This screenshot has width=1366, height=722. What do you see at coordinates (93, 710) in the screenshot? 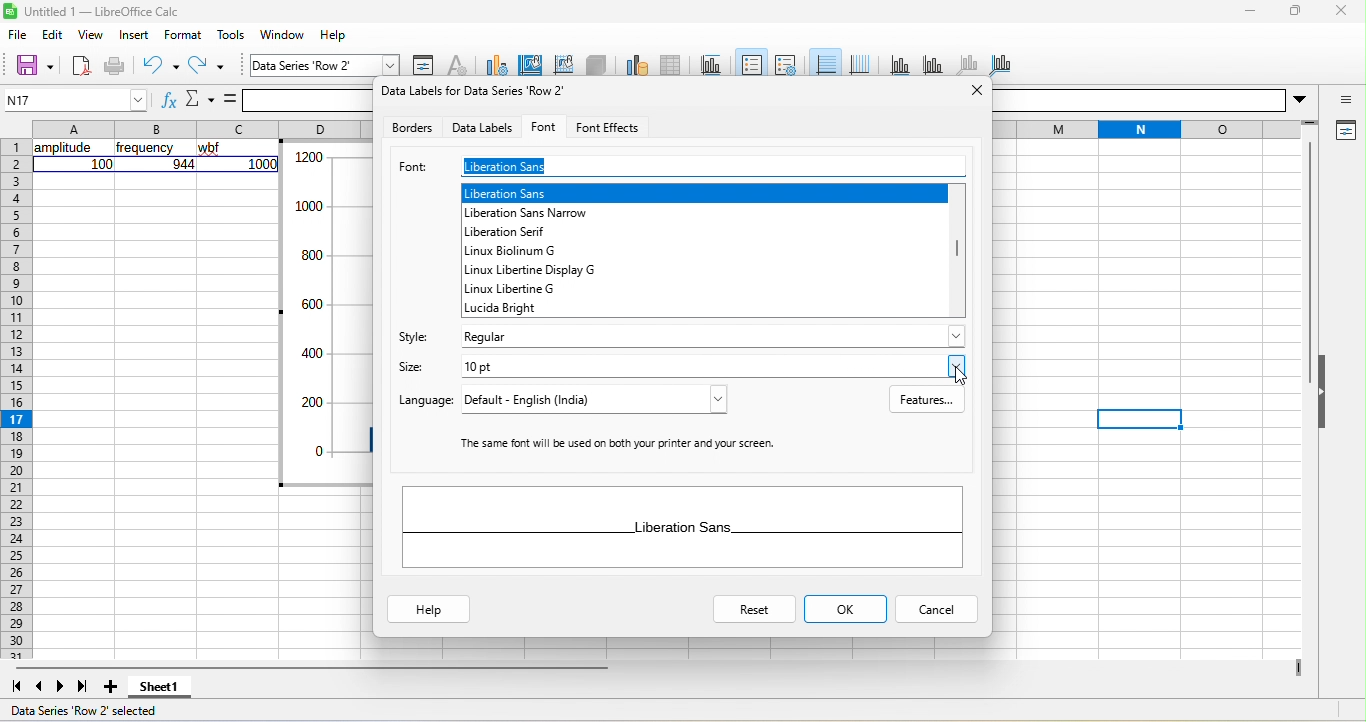
I see `data series row 2 selected` at bounding box center [93, 710].